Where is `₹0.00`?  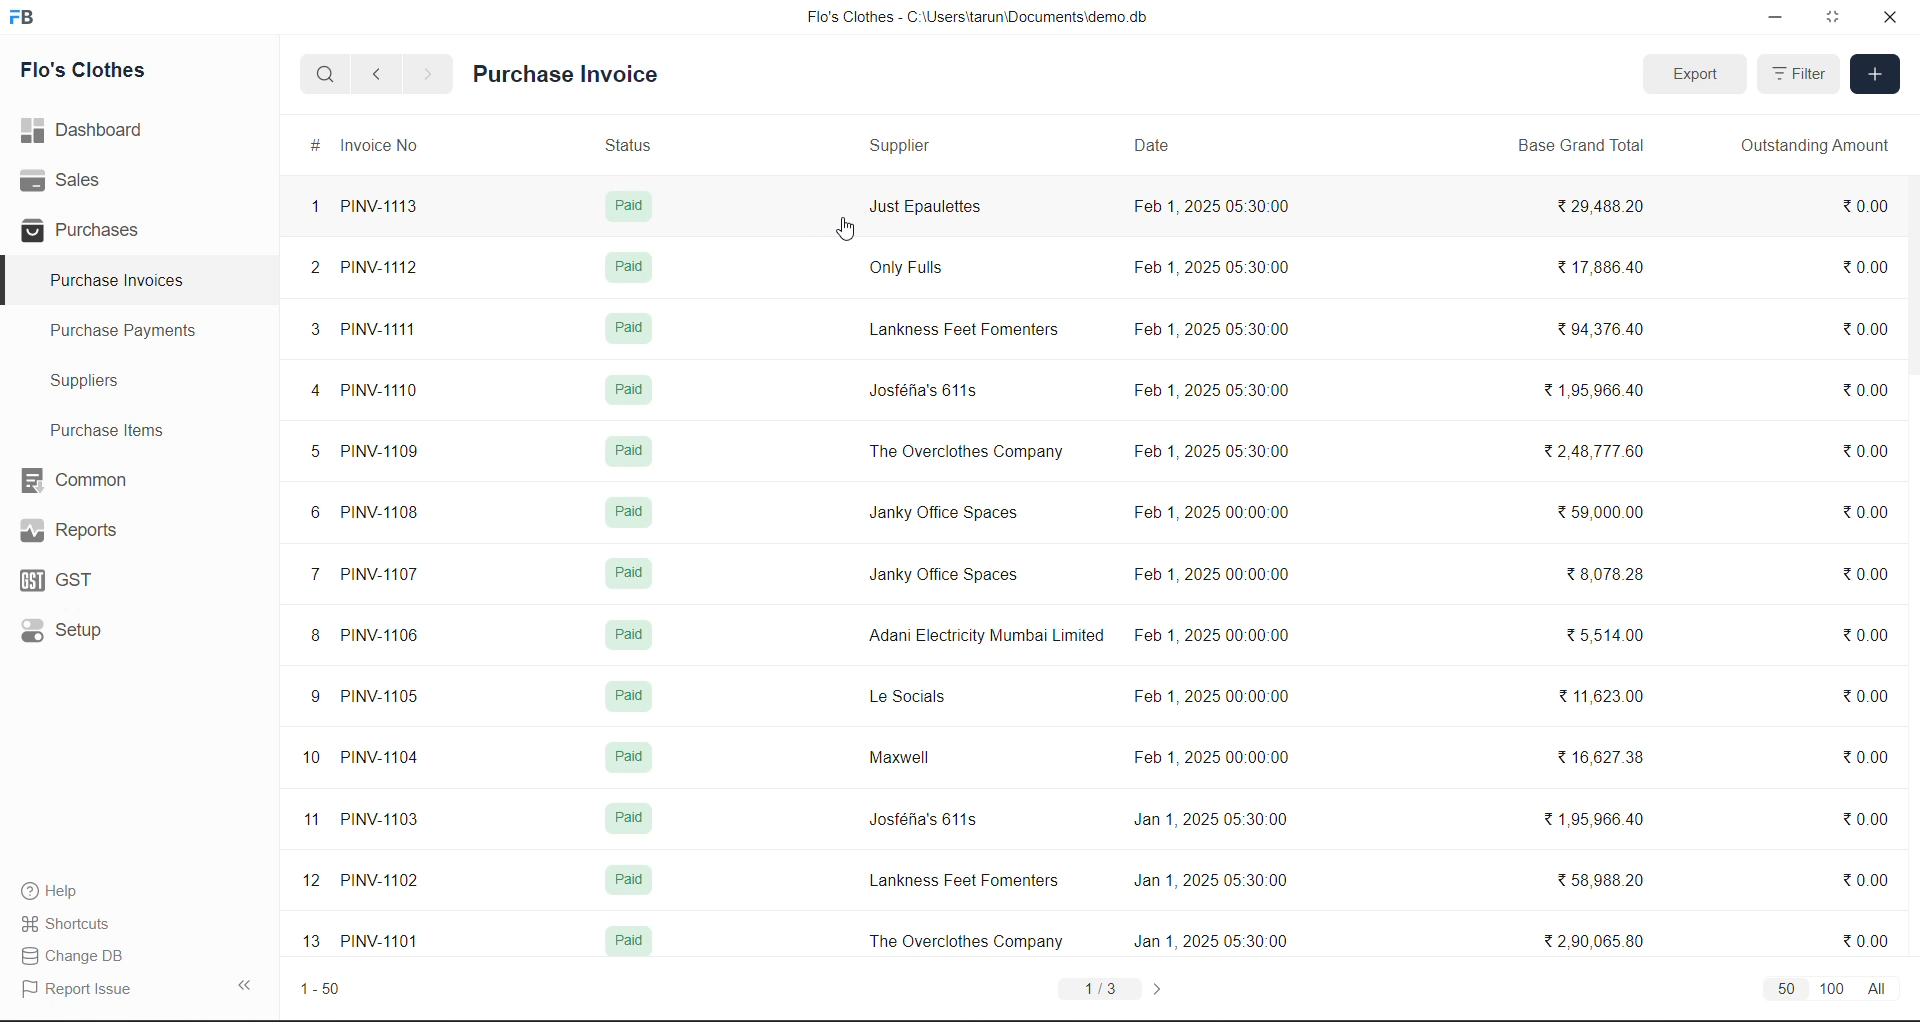 ₹0.00 is located at coordinates (1866, 822).